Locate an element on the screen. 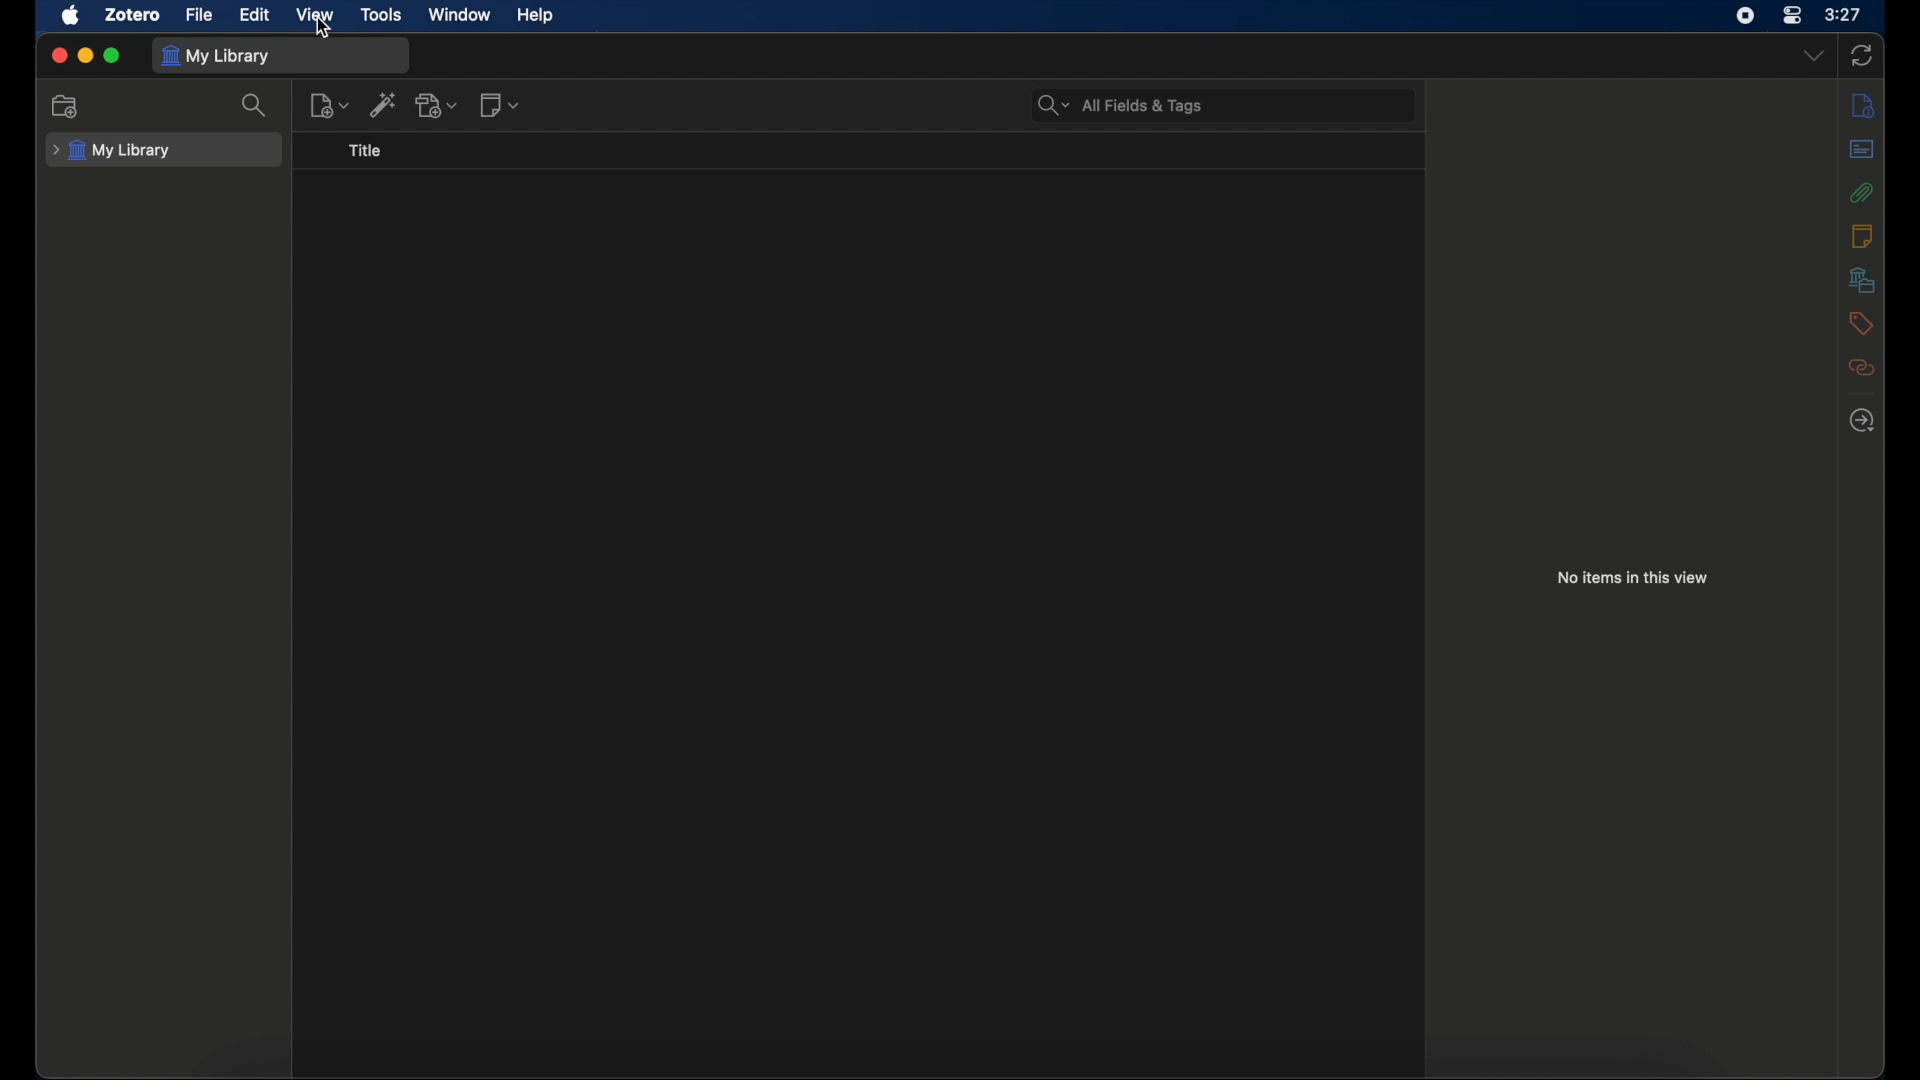 The width and height of the screenshot is (1920, 1080). add attachments is located at coordinates (437, 105).